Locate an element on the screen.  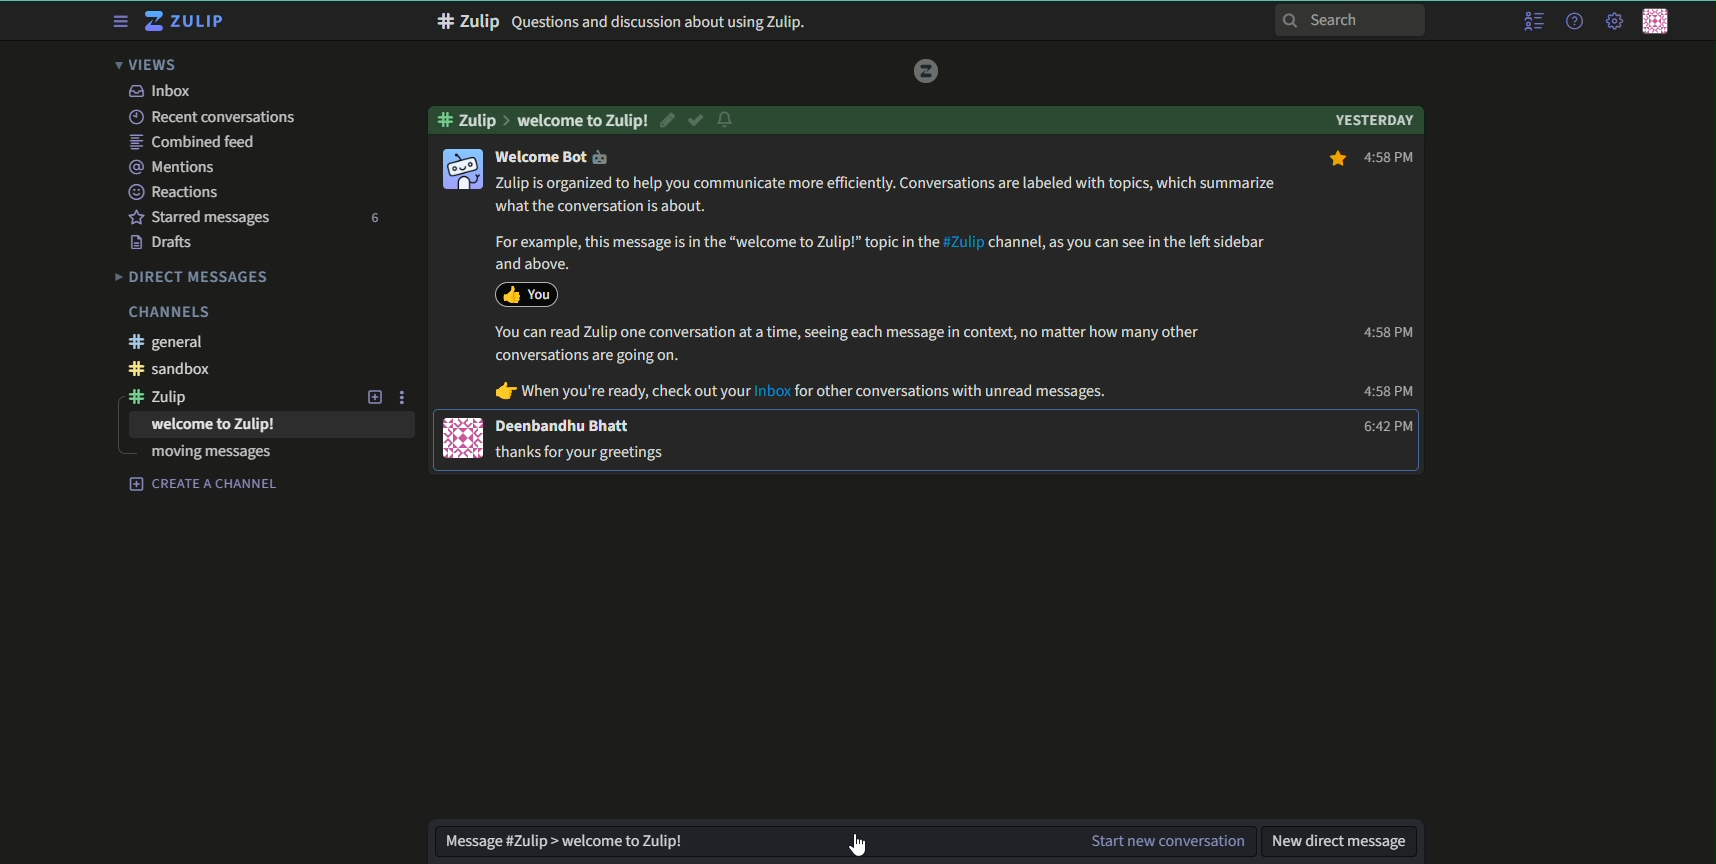
menu is located at coordinates (1532, 22).